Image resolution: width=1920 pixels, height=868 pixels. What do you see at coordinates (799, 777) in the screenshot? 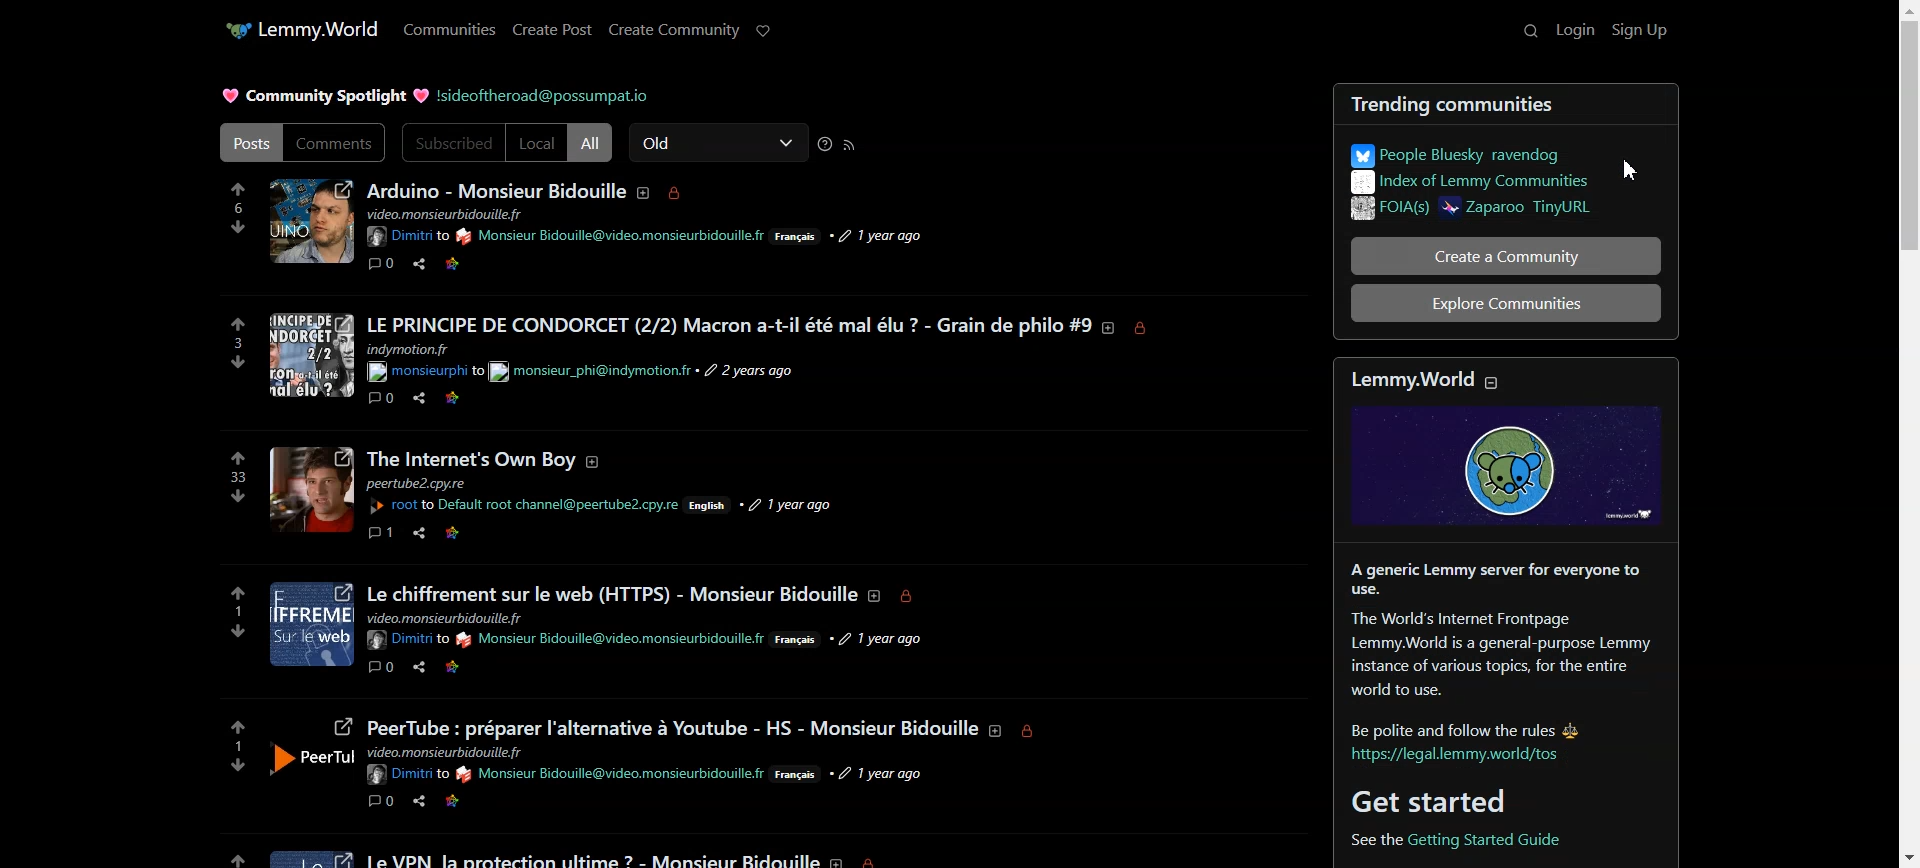
I see `Francais` at bounding box center [799, 777].